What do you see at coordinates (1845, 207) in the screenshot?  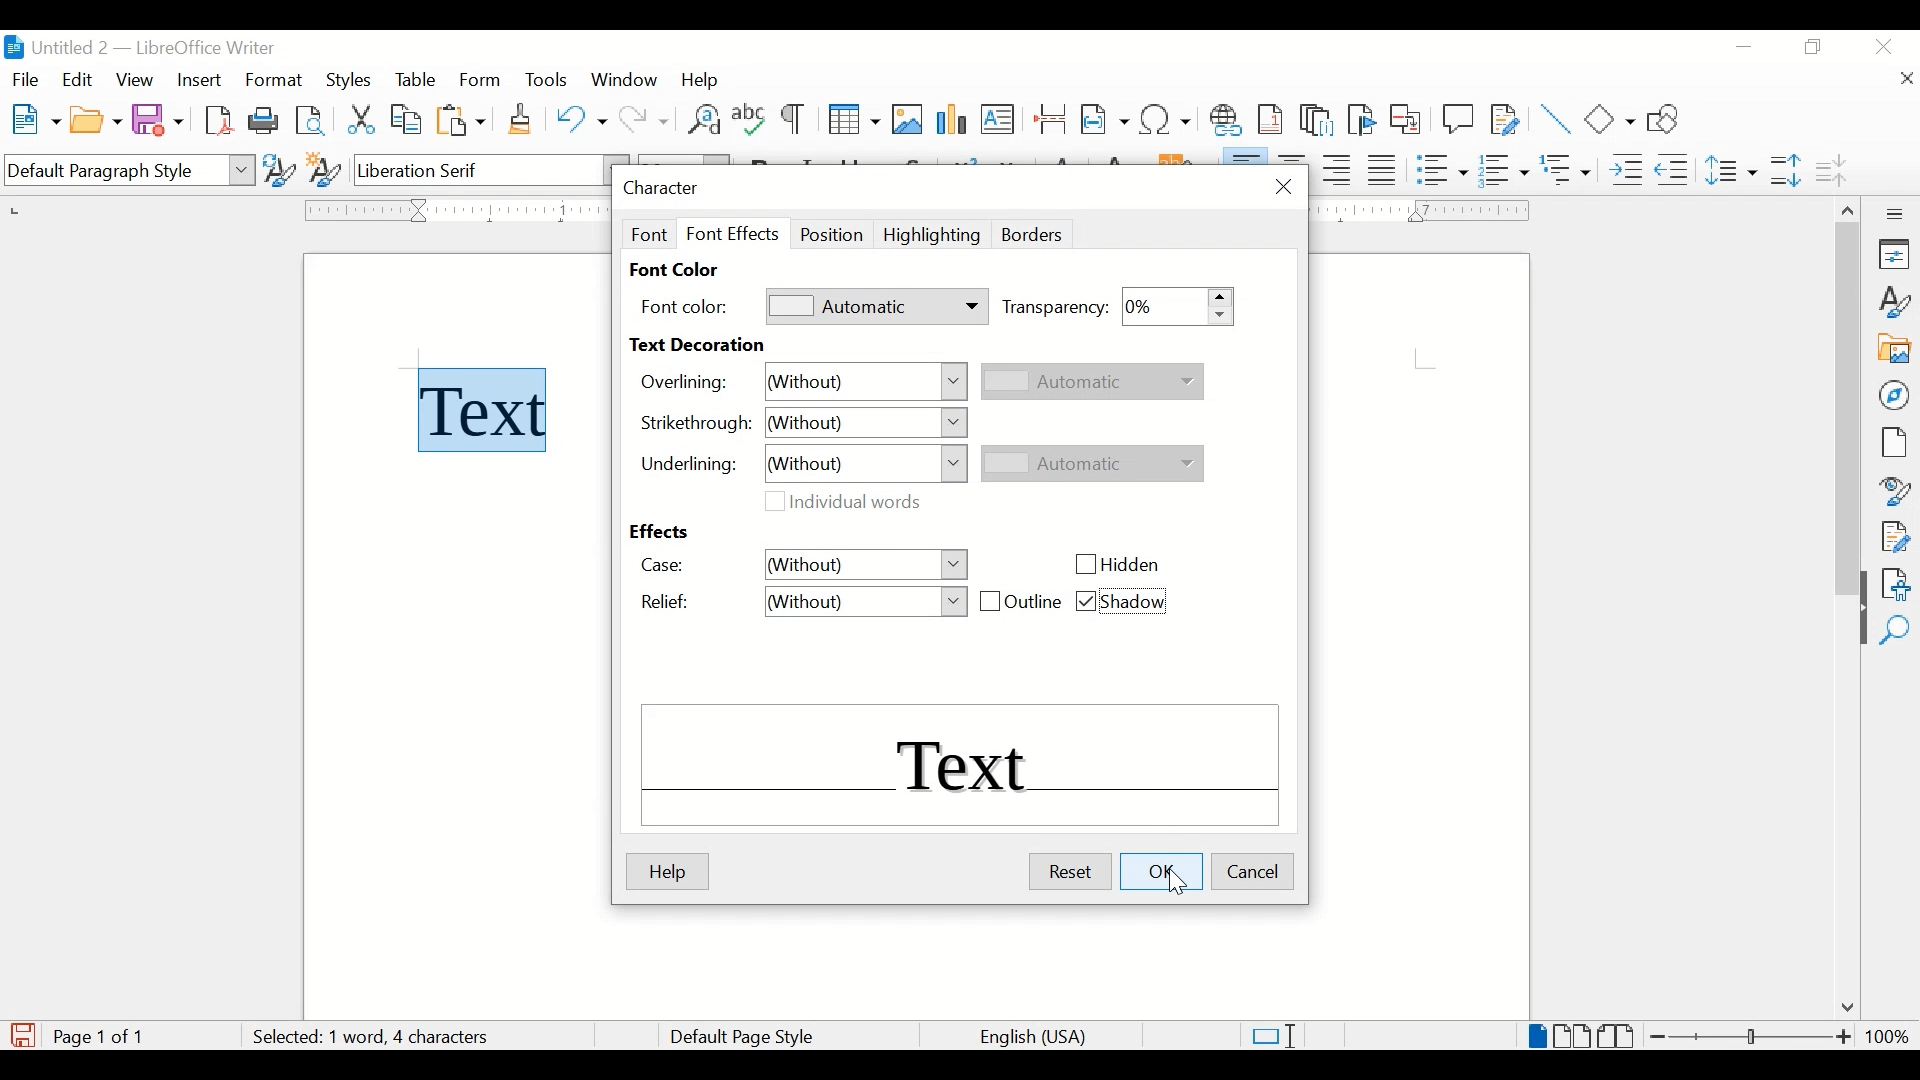 I see `scroll up arrow` at bounding box center [1845, 207].